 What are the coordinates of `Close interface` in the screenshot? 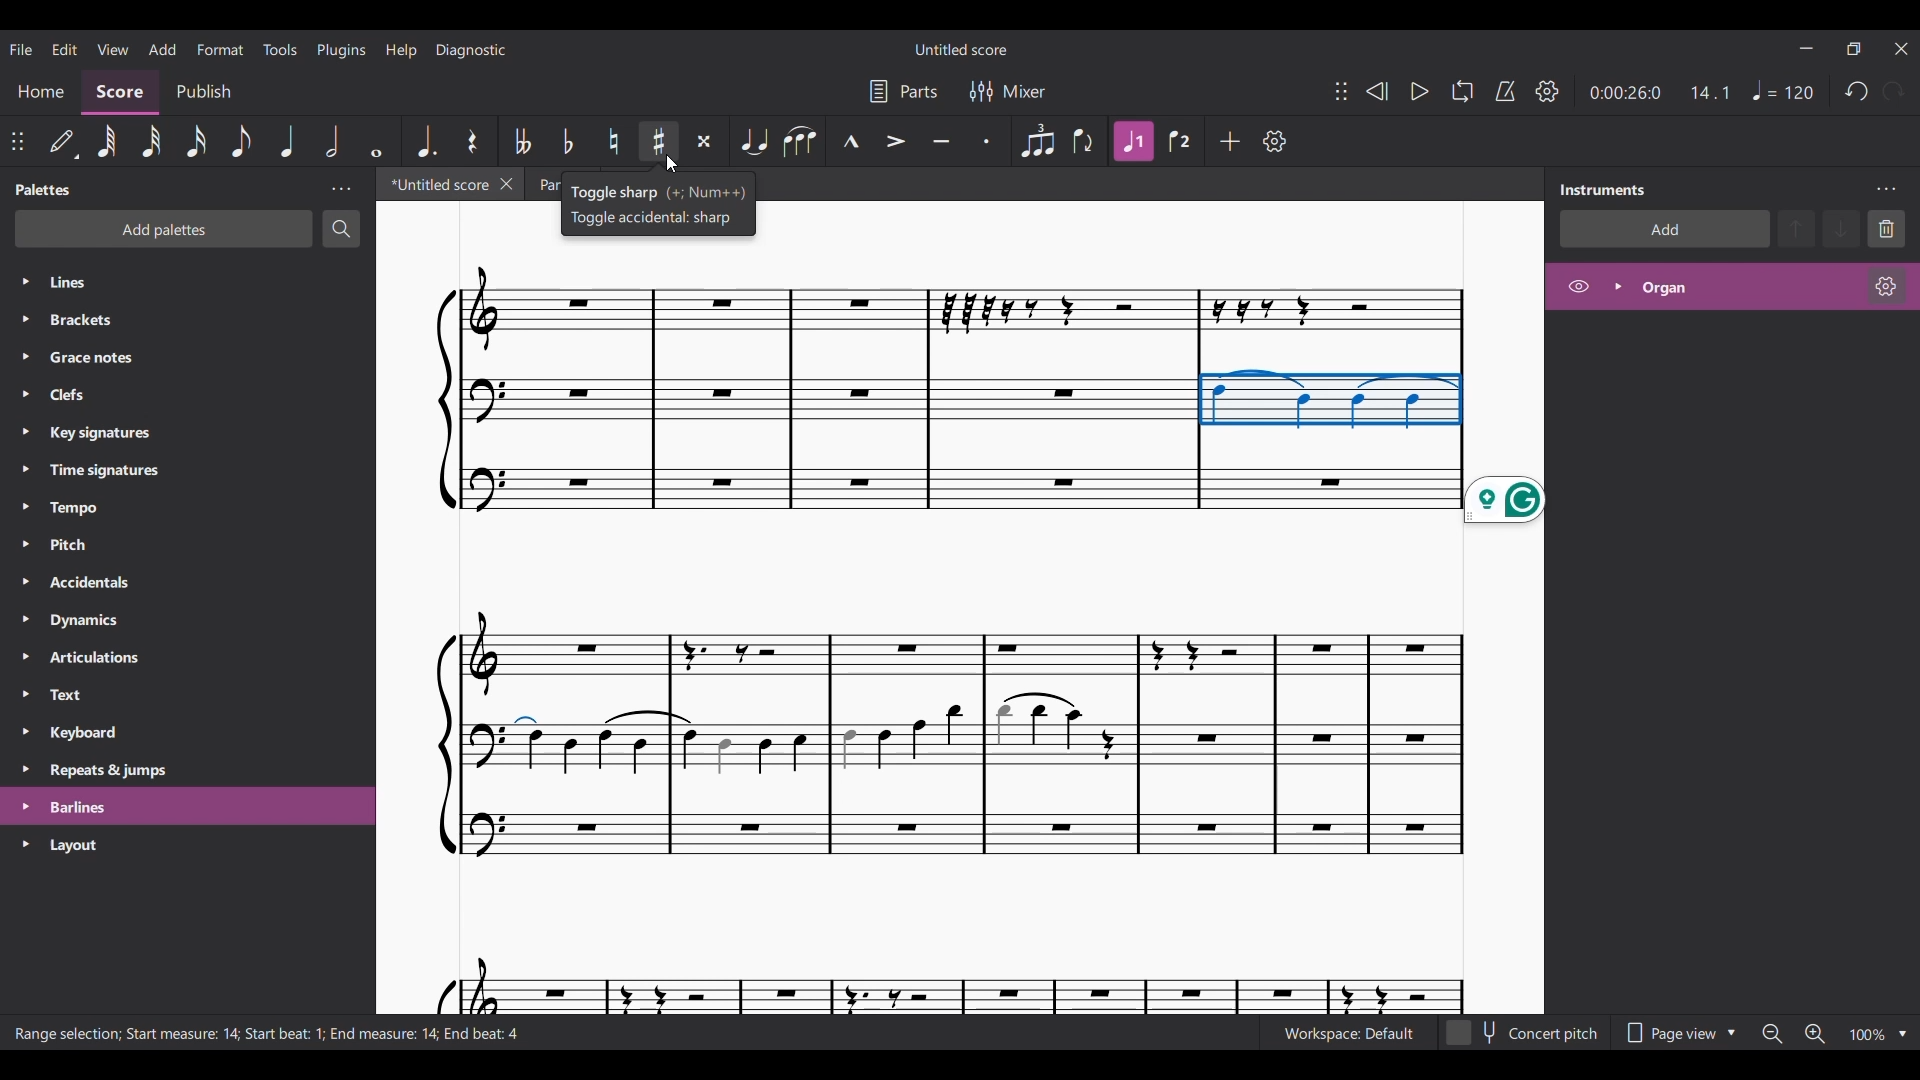 It's located at (1902, 48).